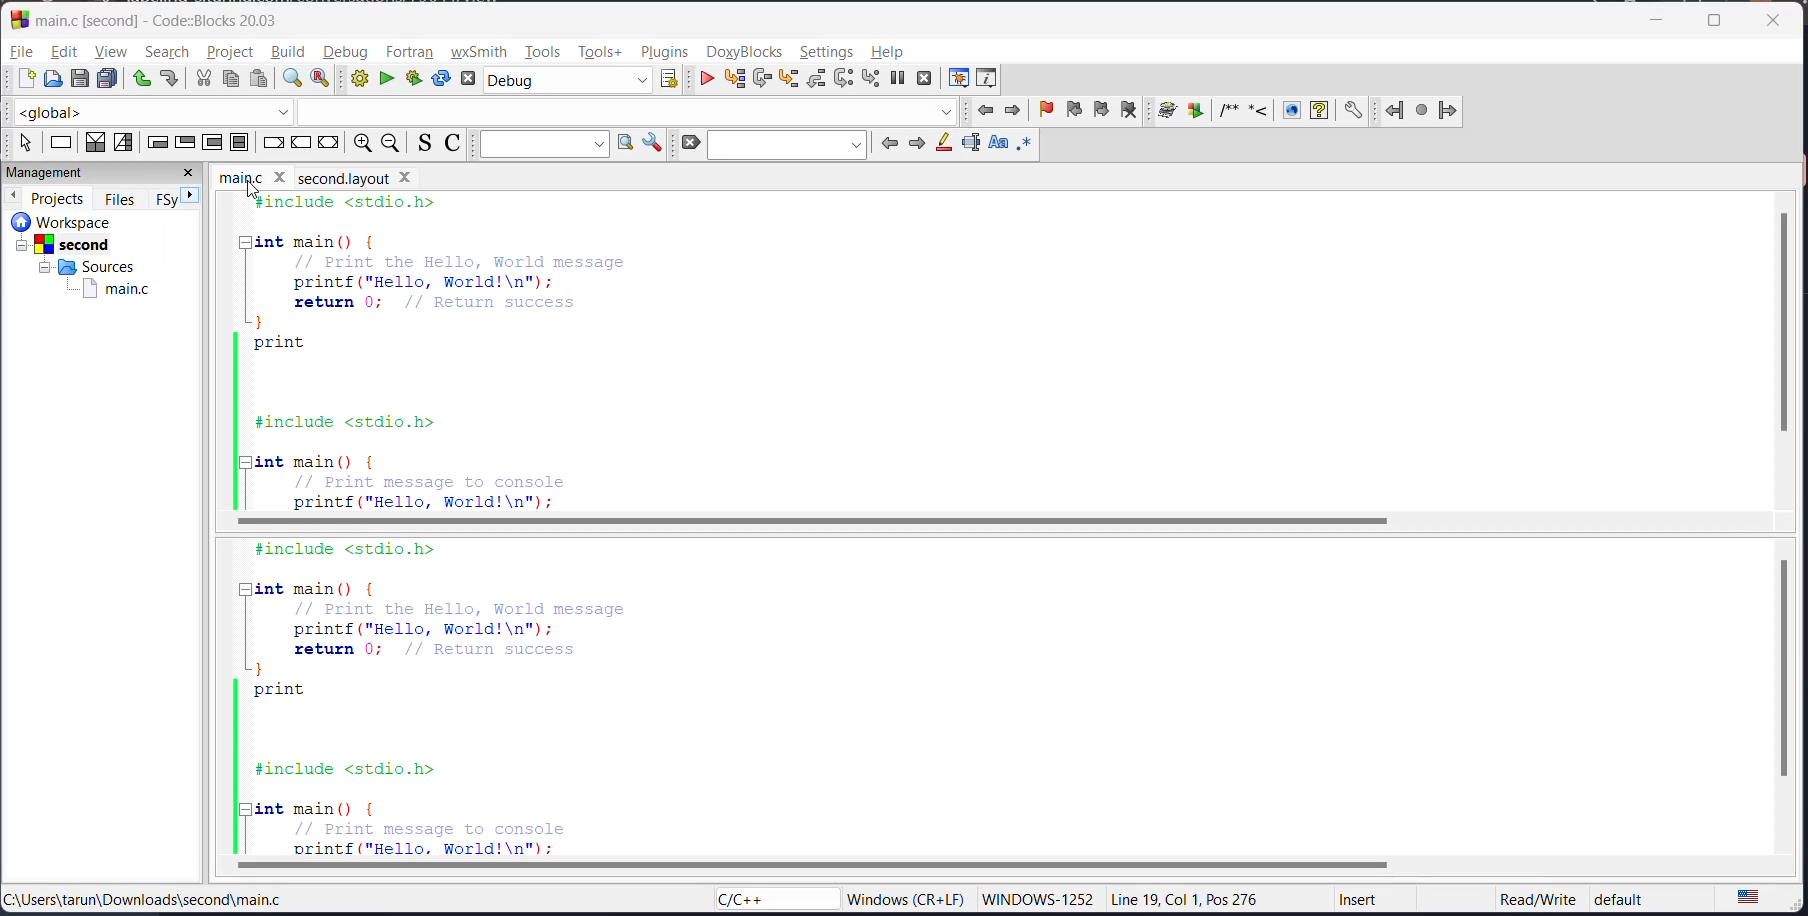 This screenshot has width=1808, height=916. Describe the element at coordinates (122, 142) in the screenshot. I see `selection` at that location.